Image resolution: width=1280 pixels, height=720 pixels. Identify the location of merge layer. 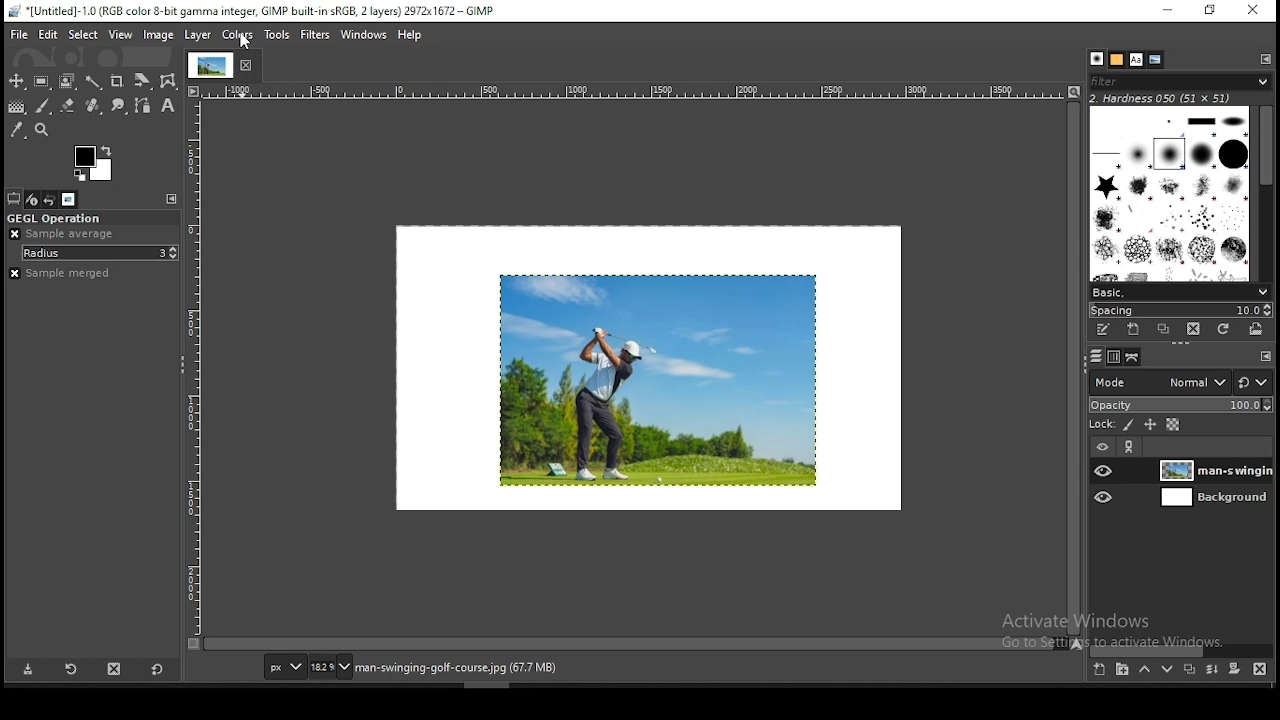
(1212, 670).